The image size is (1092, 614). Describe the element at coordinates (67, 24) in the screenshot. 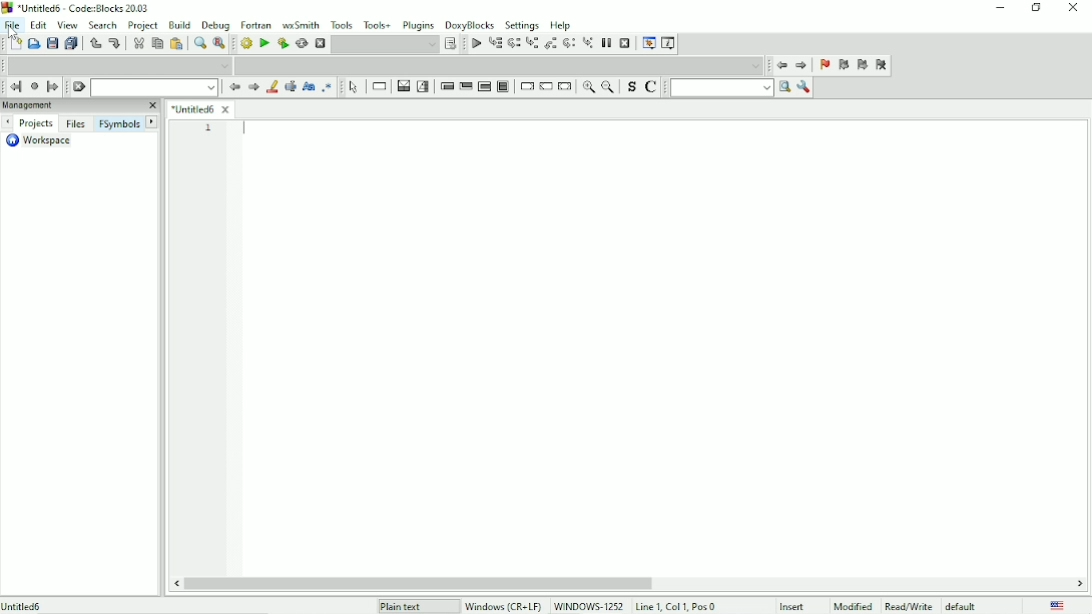

I see `View` at that location.